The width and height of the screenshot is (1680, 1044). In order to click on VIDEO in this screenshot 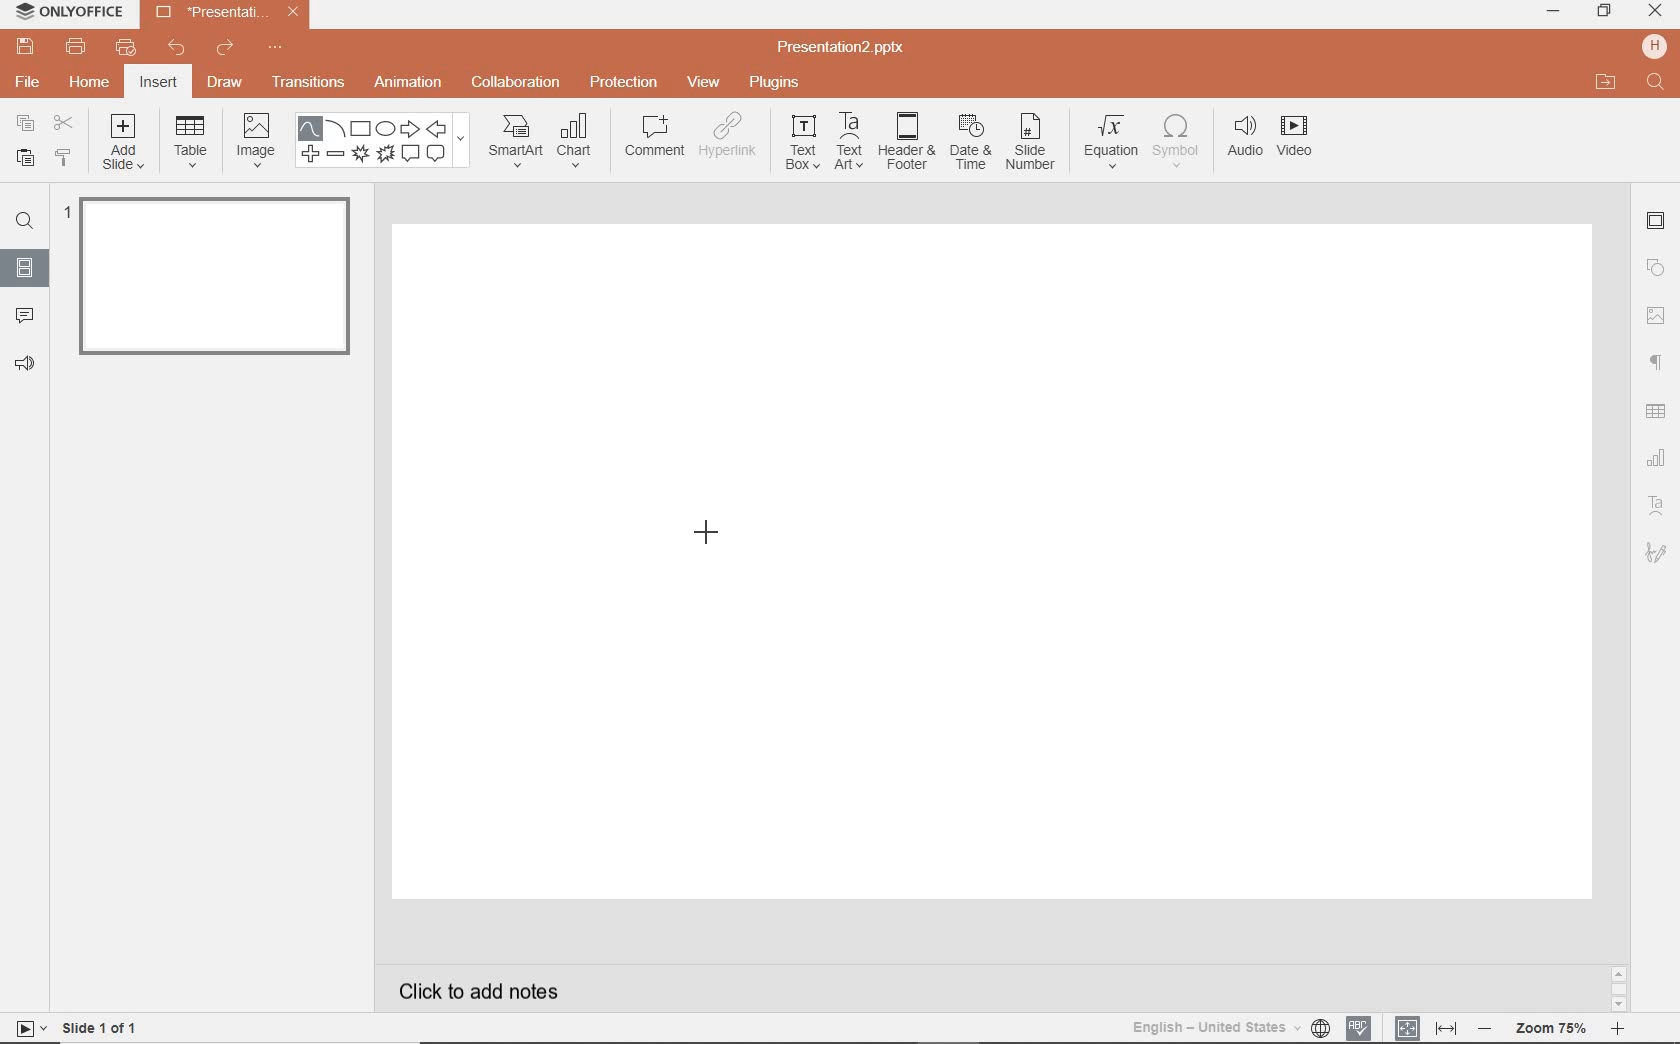, I will do `click(1305, 139)`.